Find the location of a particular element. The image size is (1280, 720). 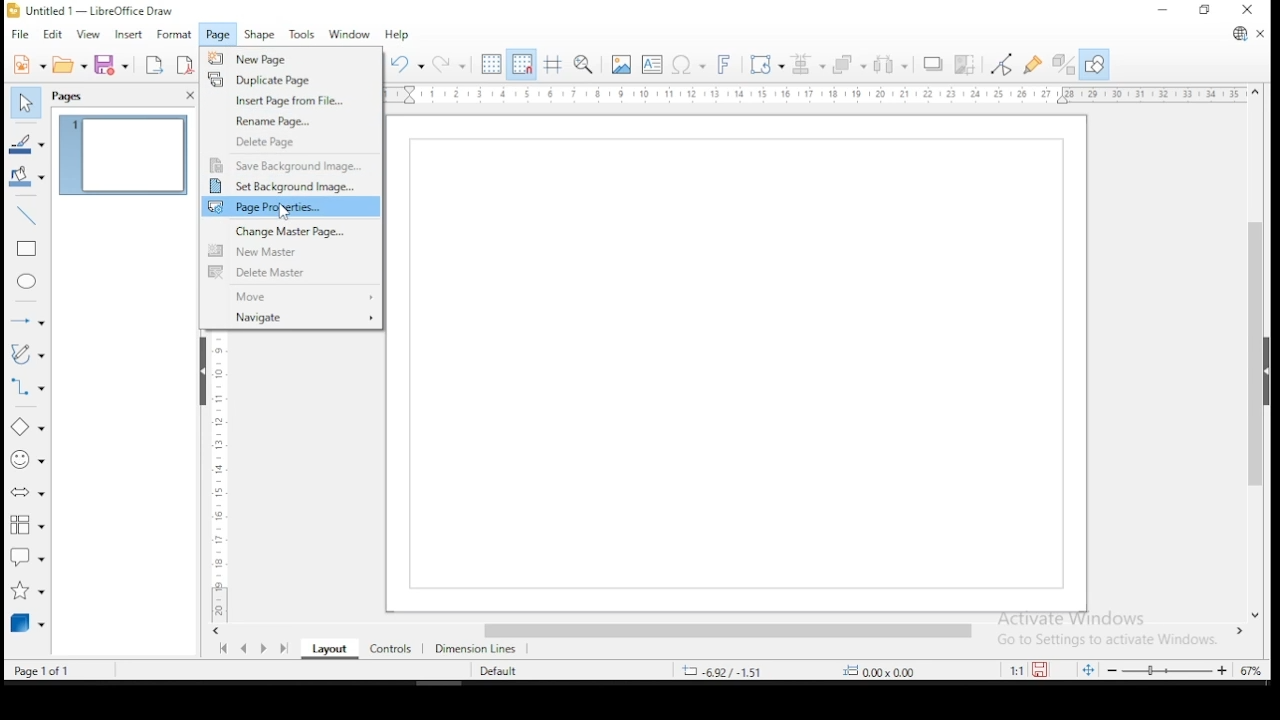

simple shapes is located at coordinates (28, 431).